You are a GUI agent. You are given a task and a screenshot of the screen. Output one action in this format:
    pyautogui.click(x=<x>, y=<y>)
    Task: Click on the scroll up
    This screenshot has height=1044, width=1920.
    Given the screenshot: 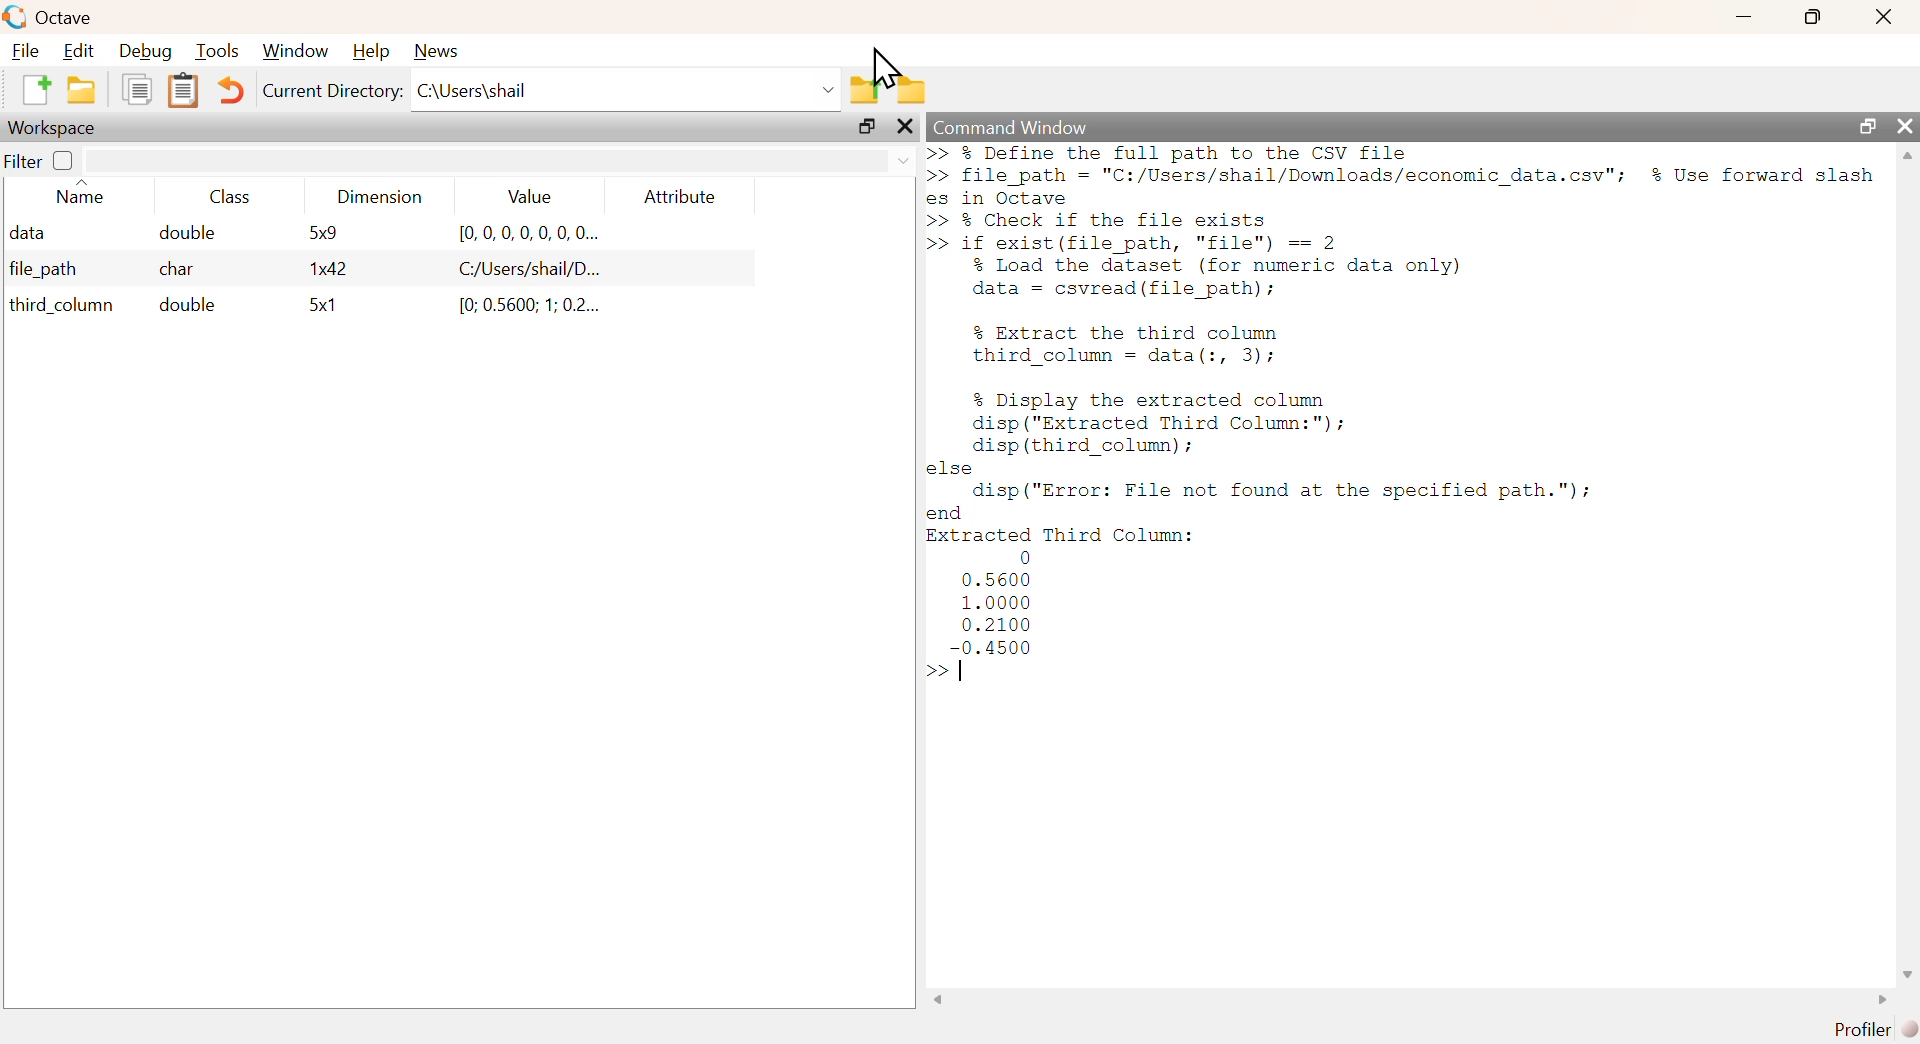 What is the action you would take?
    pyautogui.click(x=1908, y=155)
    